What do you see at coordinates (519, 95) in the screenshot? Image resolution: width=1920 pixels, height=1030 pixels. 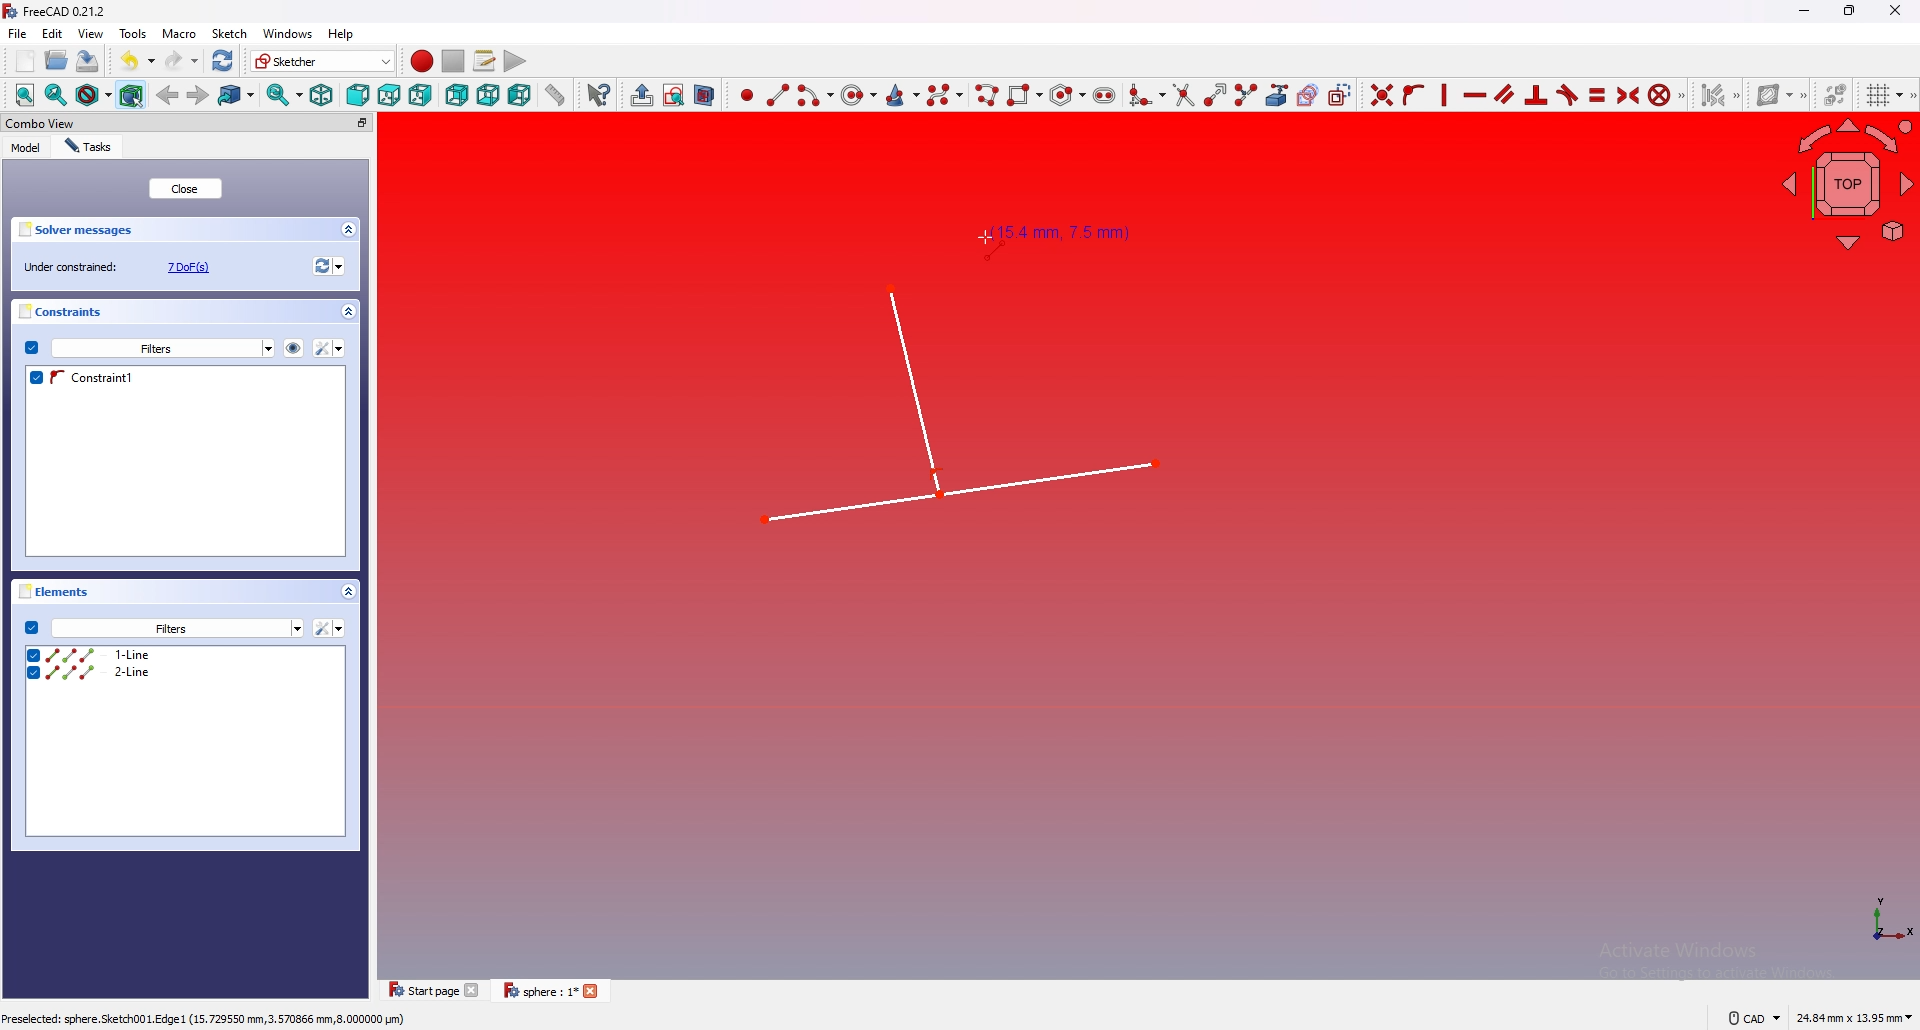 I see `Left` at bounding box center [519, 95].